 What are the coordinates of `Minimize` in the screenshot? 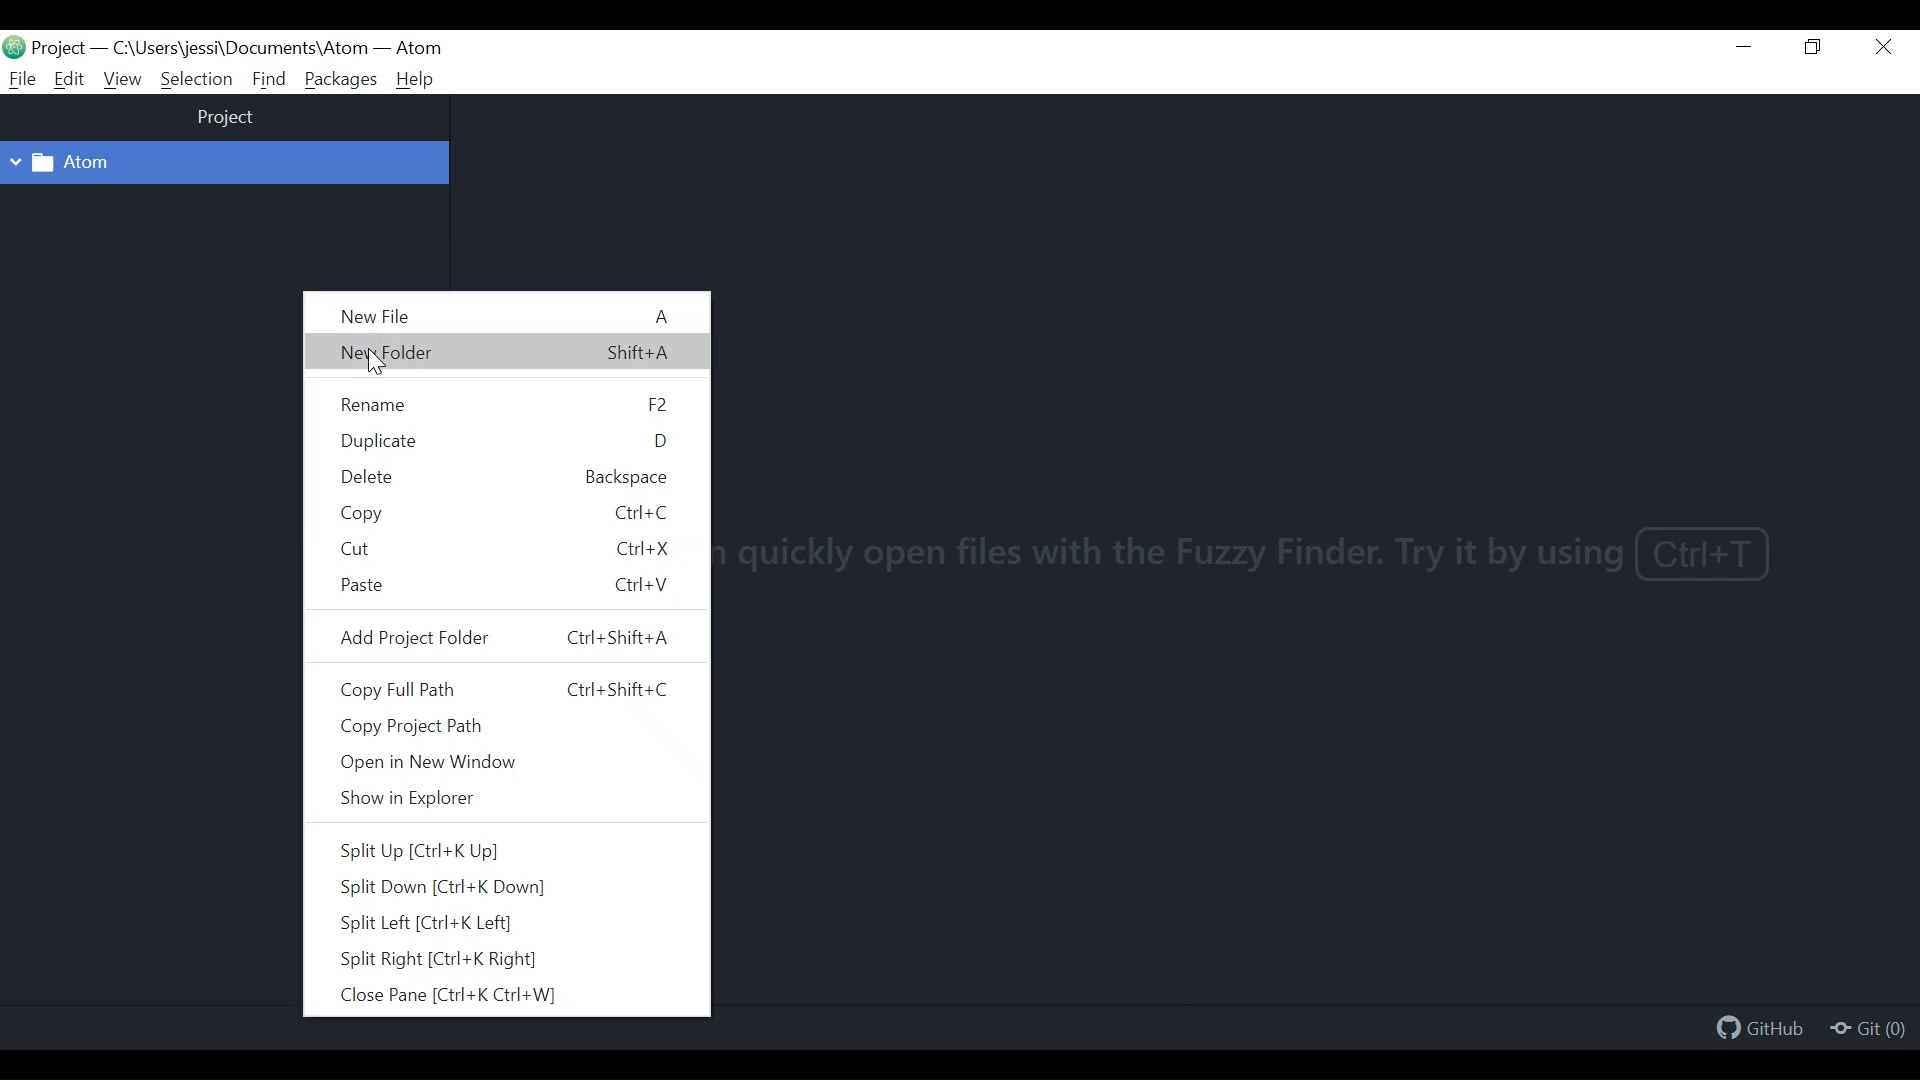 It's located at (1747, 49).